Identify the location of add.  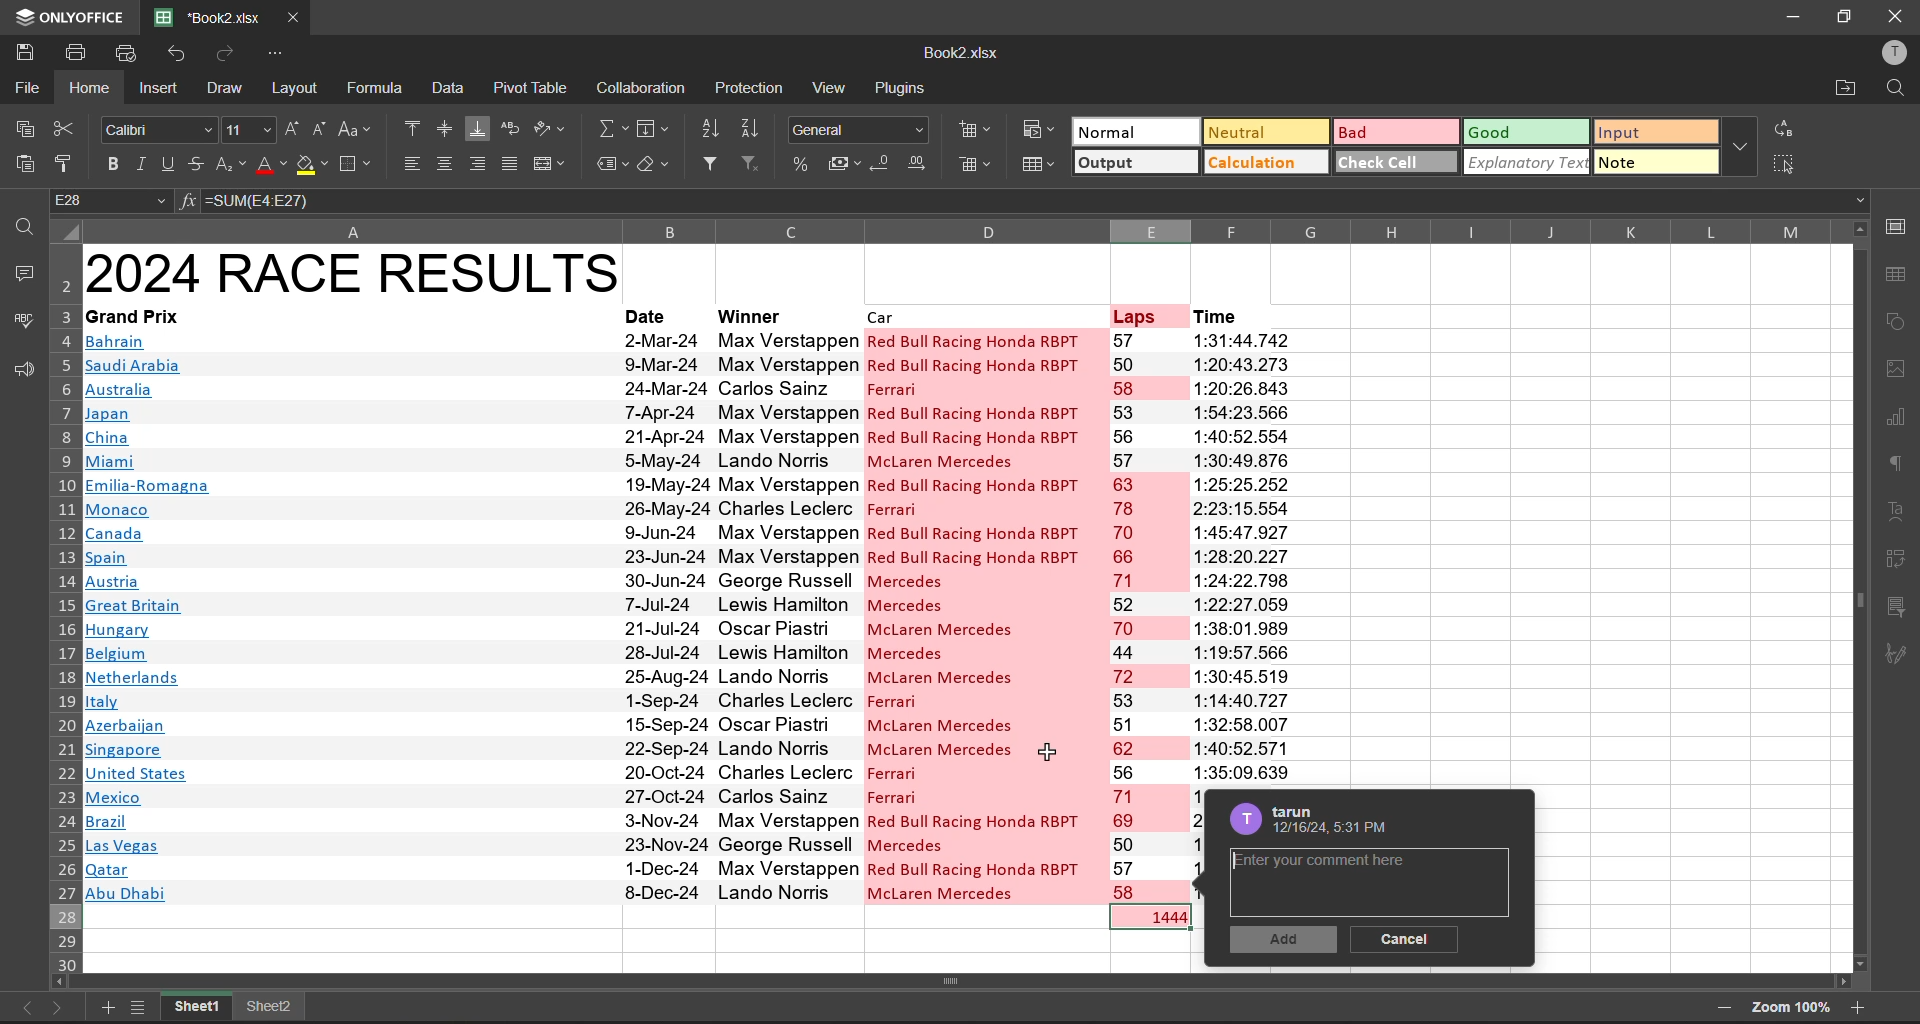
(1284, 941).